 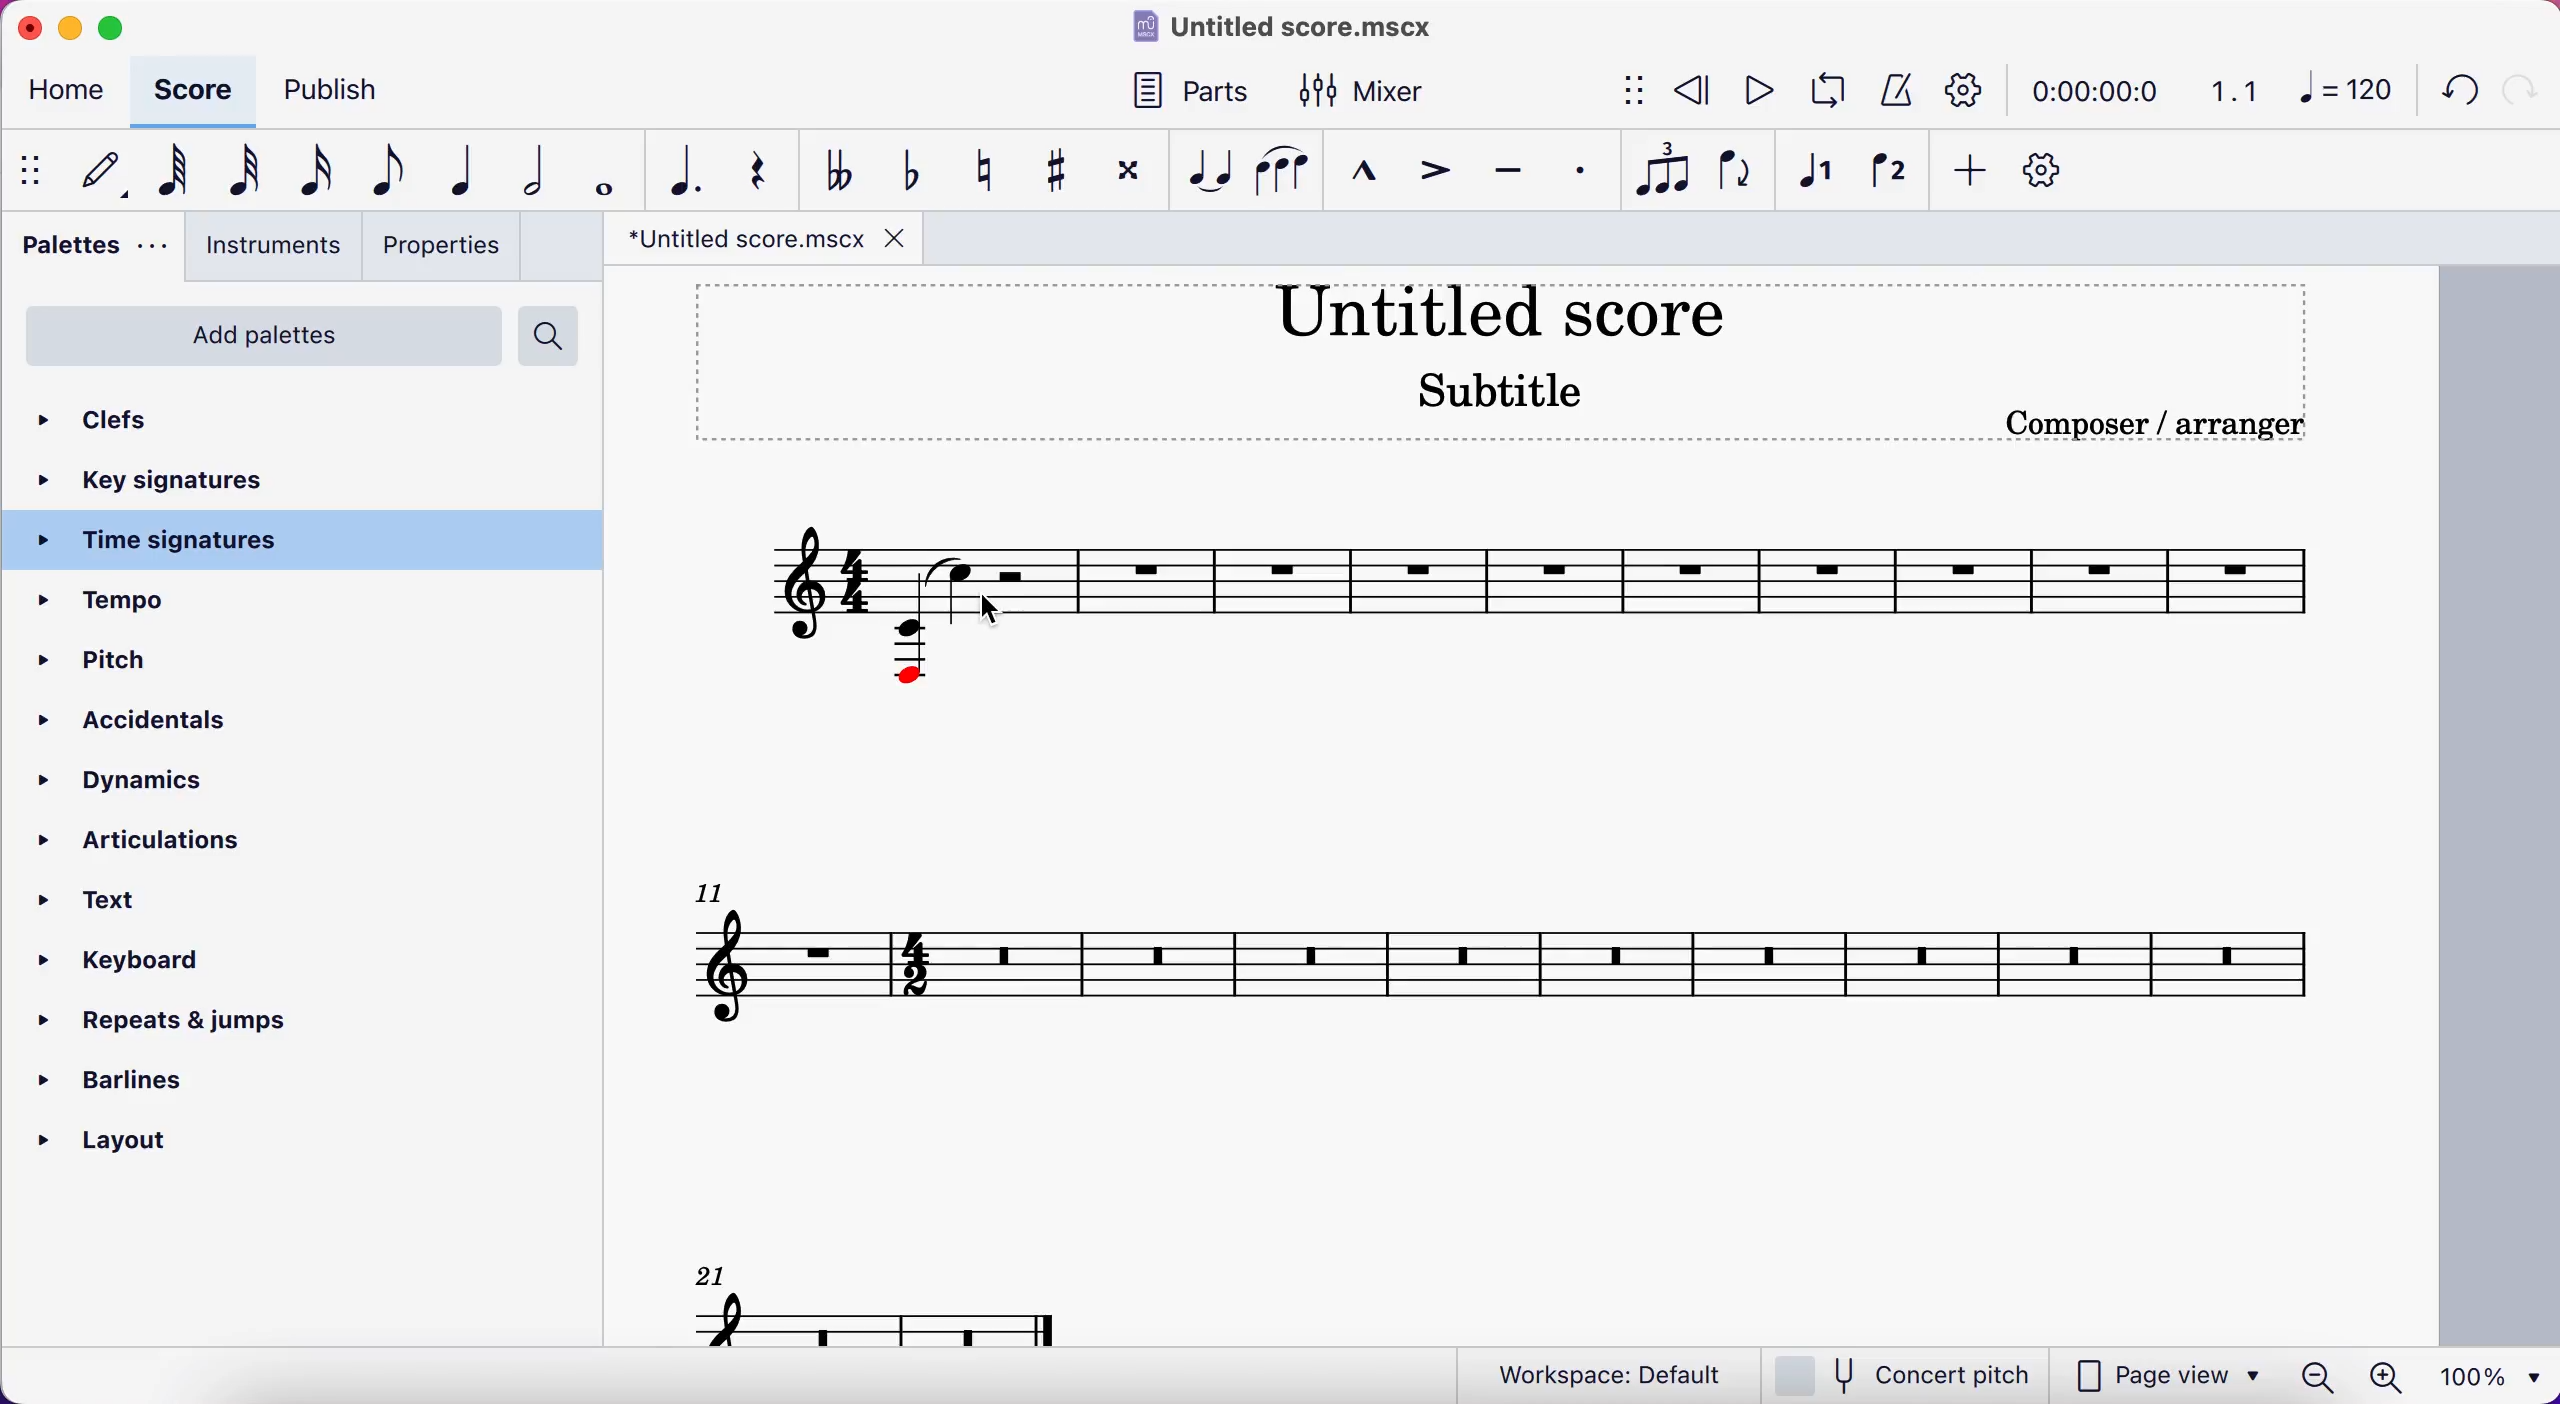 I want to click on instruments, so click(x=275, y=250).